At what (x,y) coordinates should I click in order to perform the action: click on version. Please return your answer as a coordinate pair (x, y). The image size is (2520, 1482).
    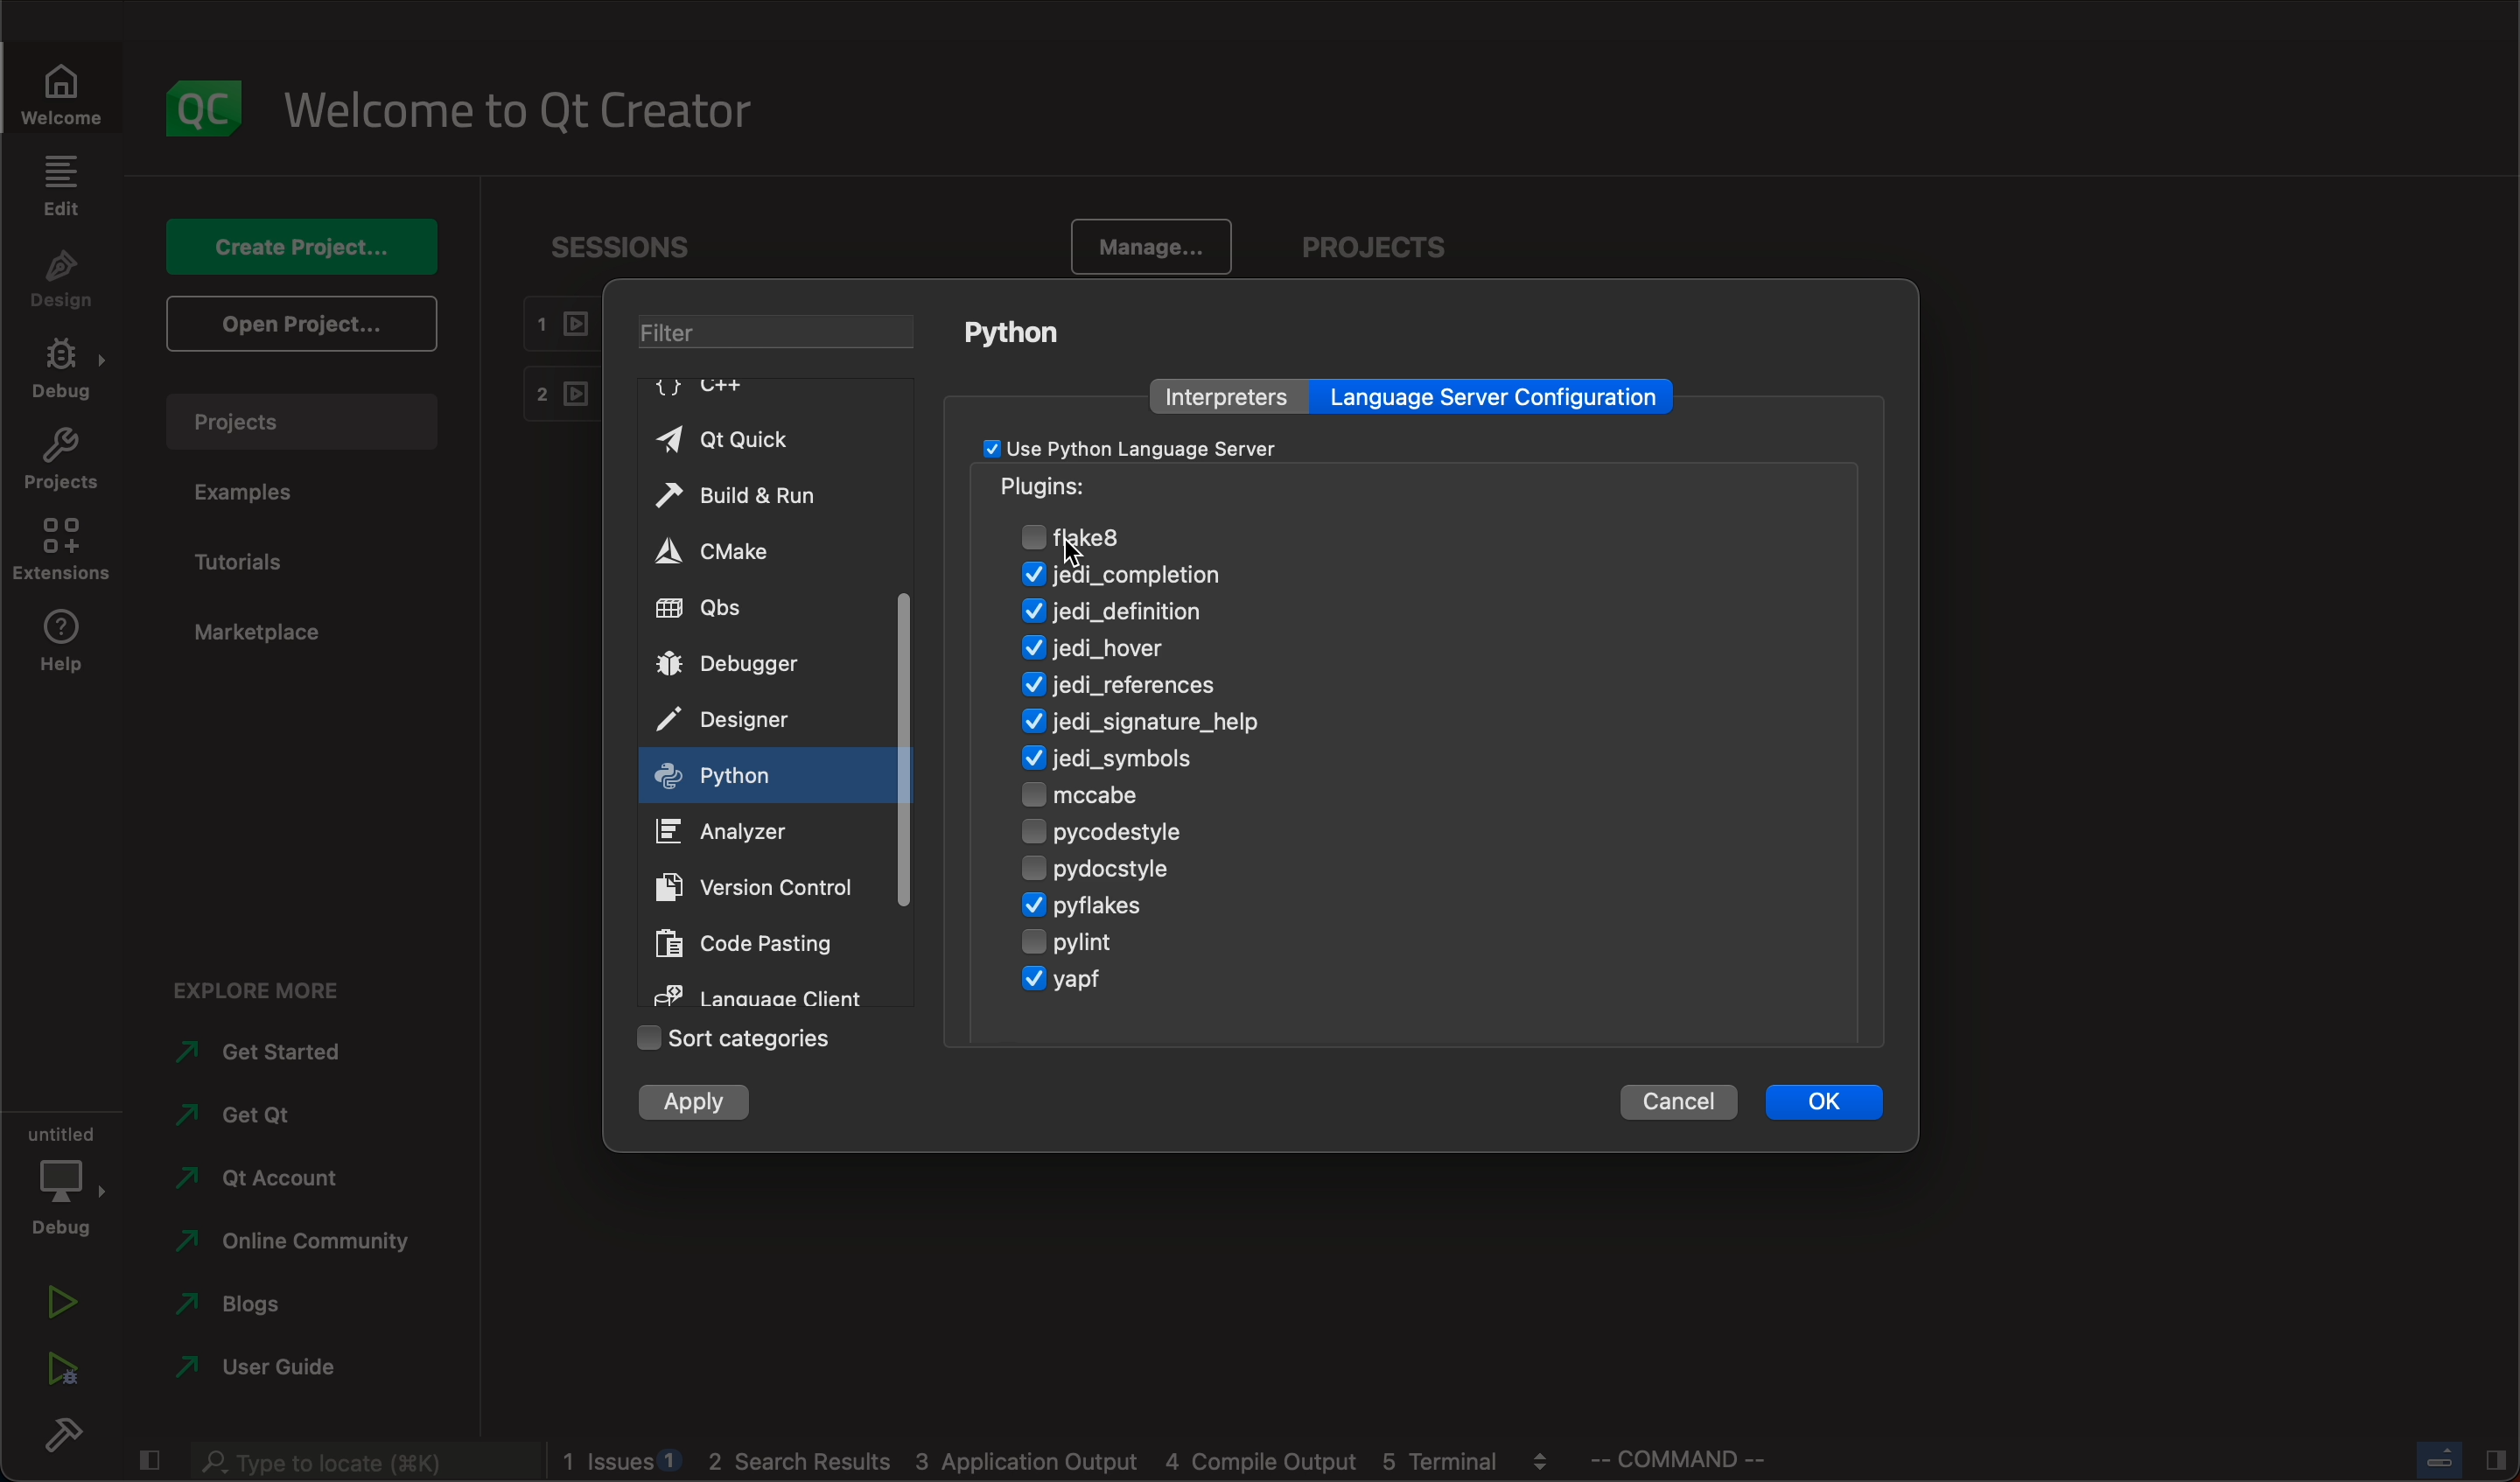
    Looking at the image, I should click on (760, 886).